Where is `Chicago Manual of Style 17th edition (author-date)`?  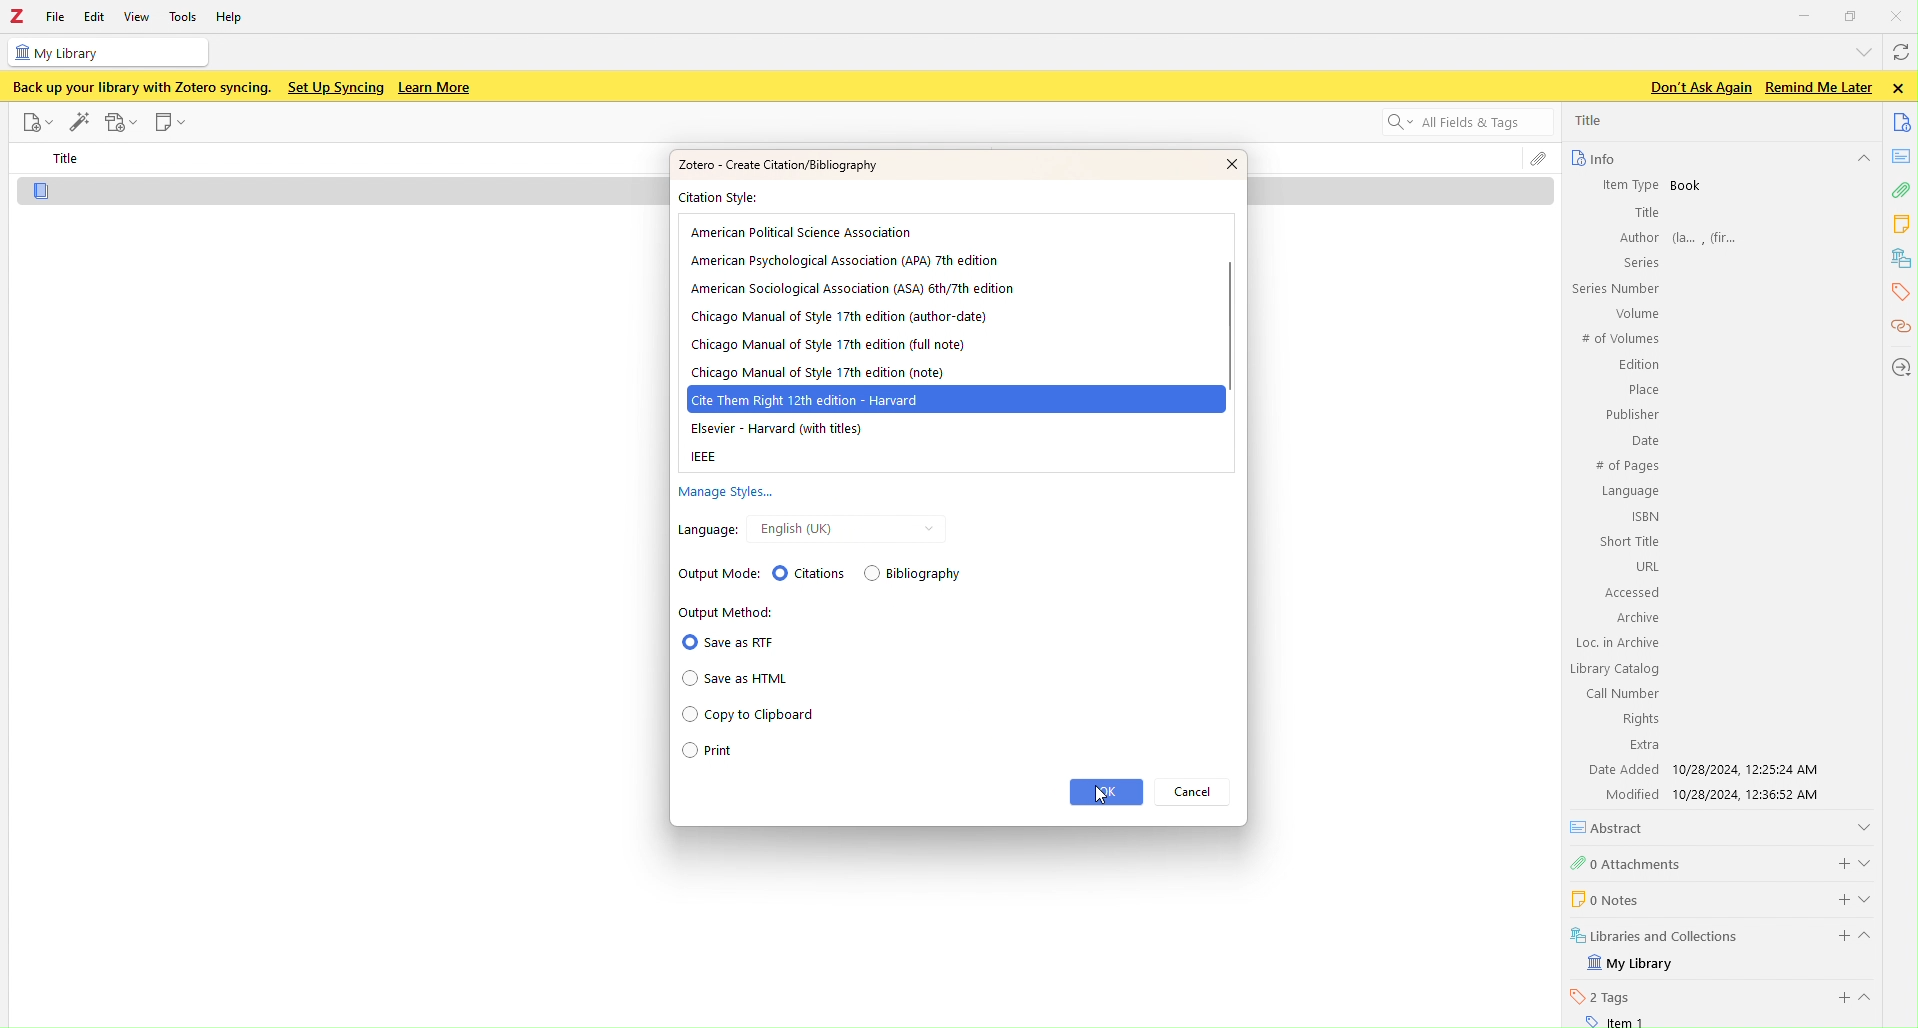
Chicago Manual of Style 17th edition (author-date) is located at coordinates (840, 317).